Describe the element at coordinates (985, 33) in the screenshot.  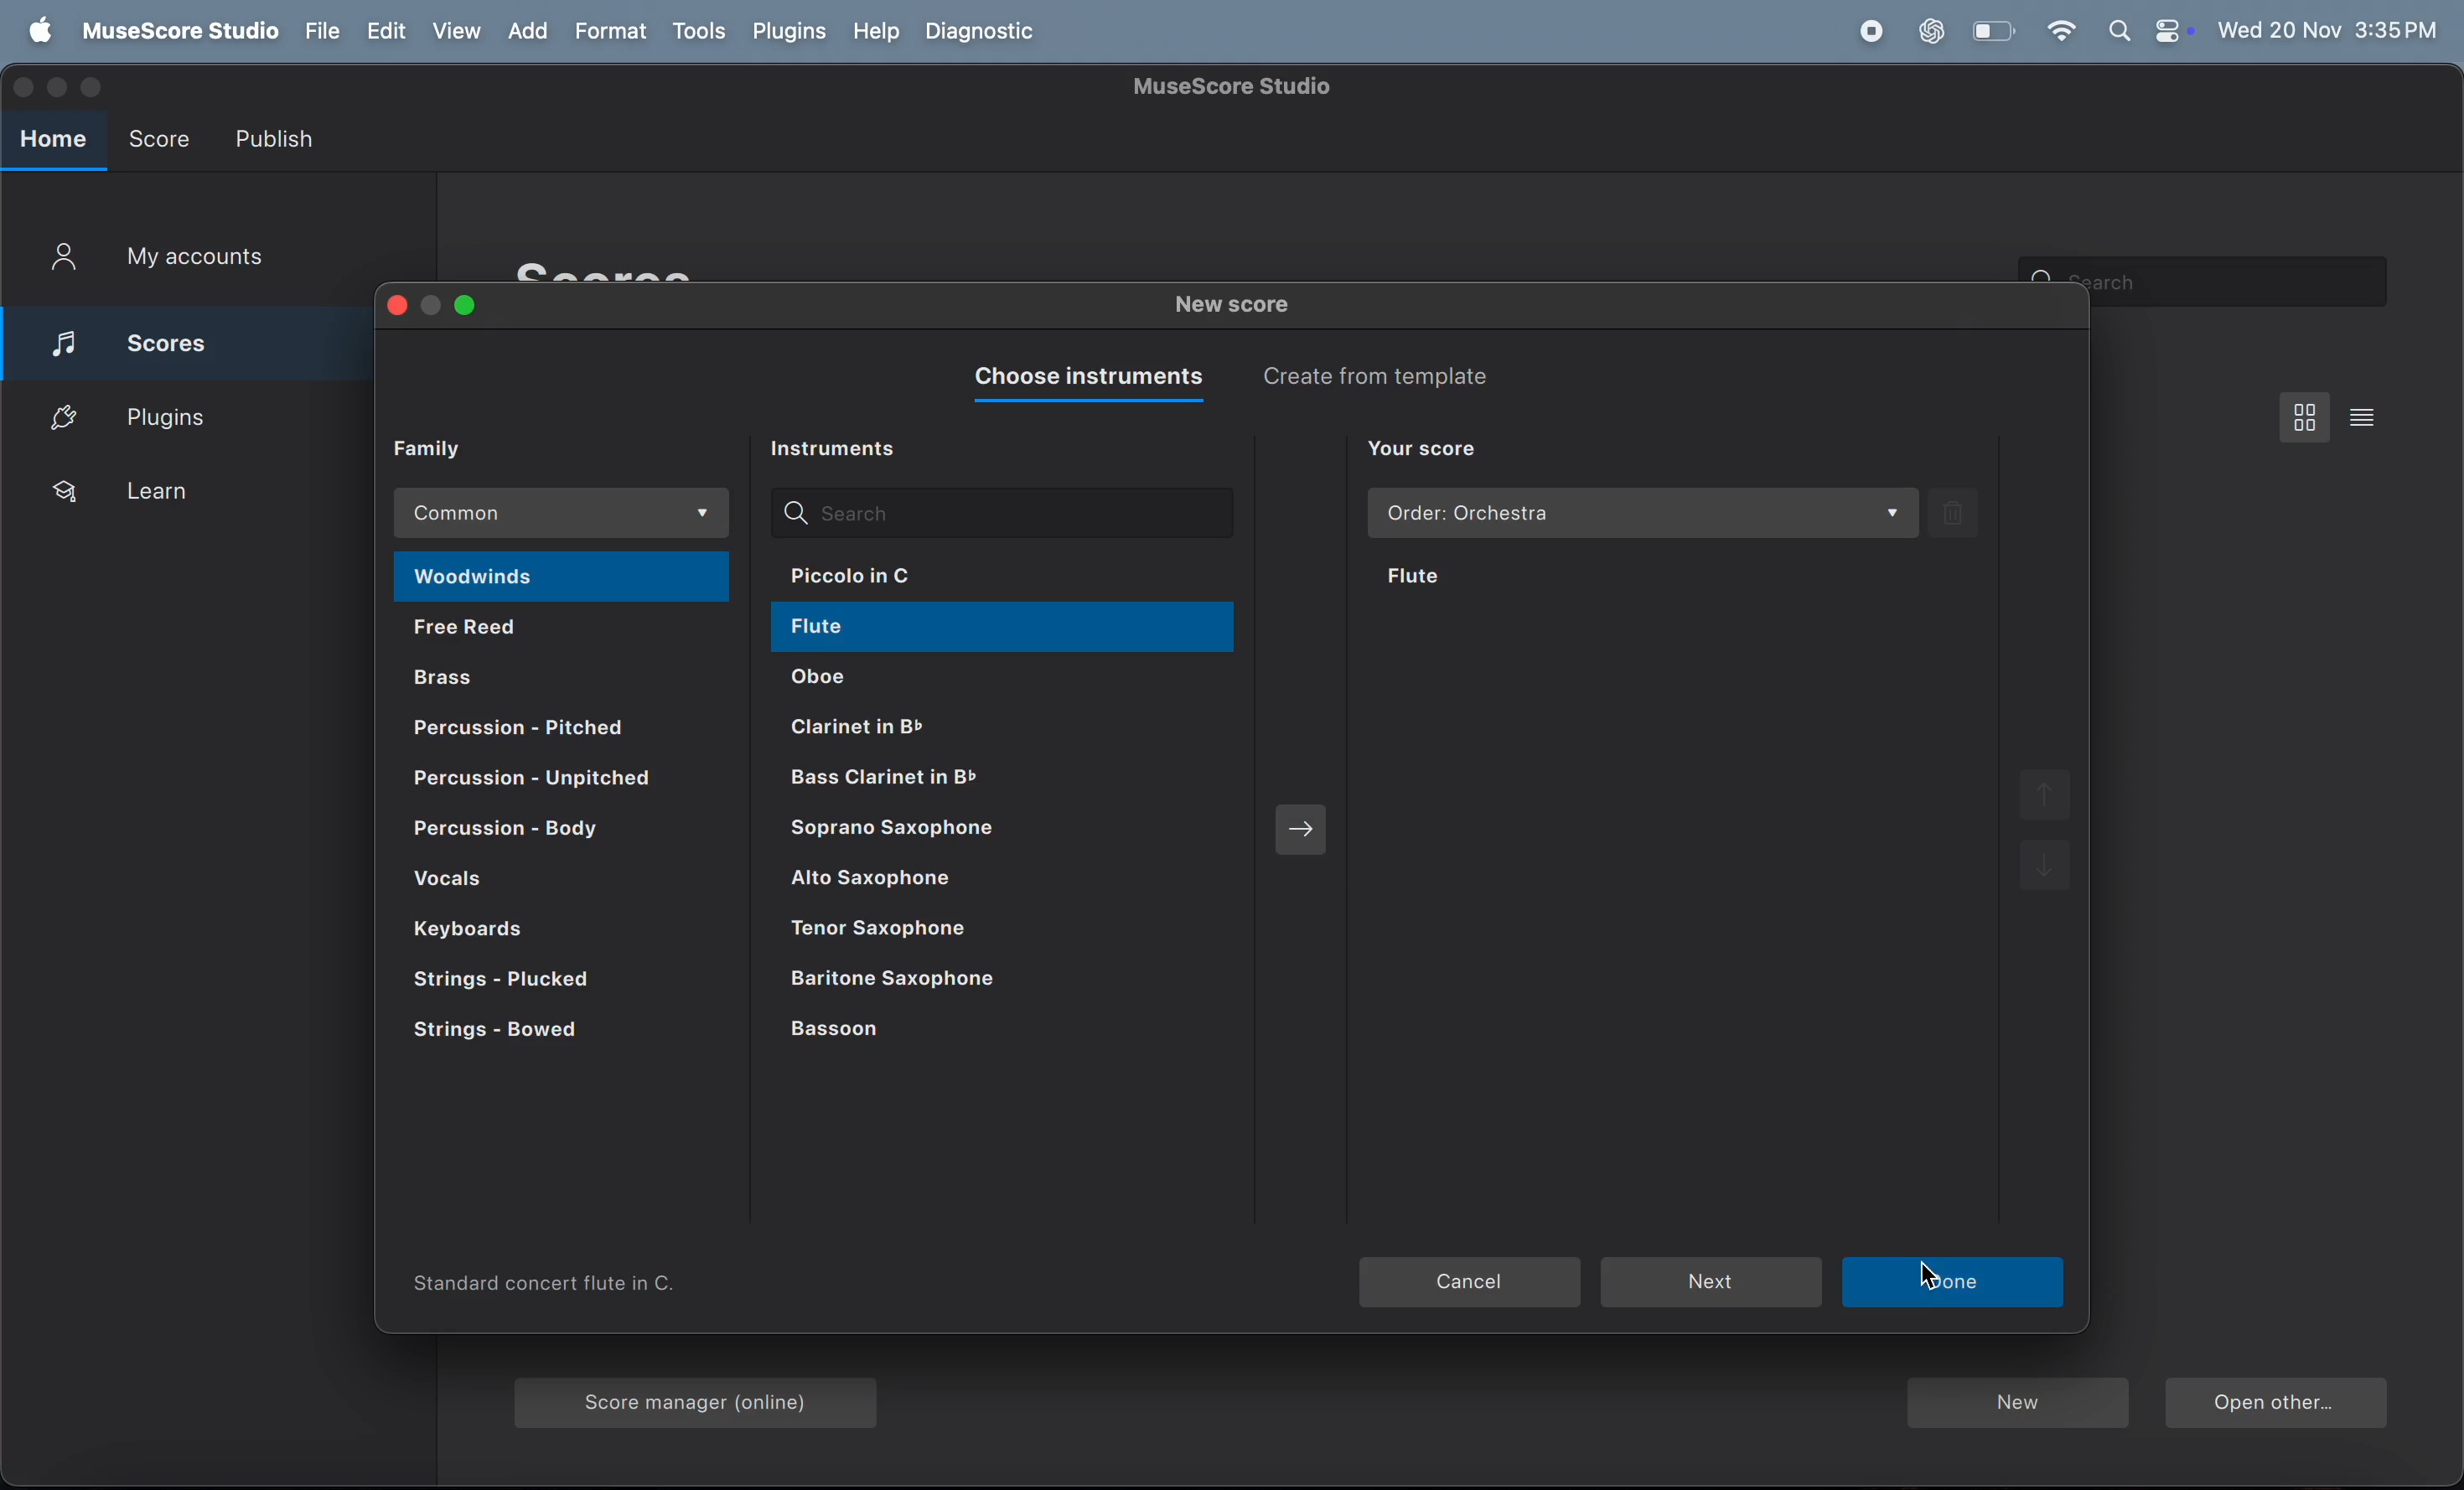
I see `diagnostics` at that location.